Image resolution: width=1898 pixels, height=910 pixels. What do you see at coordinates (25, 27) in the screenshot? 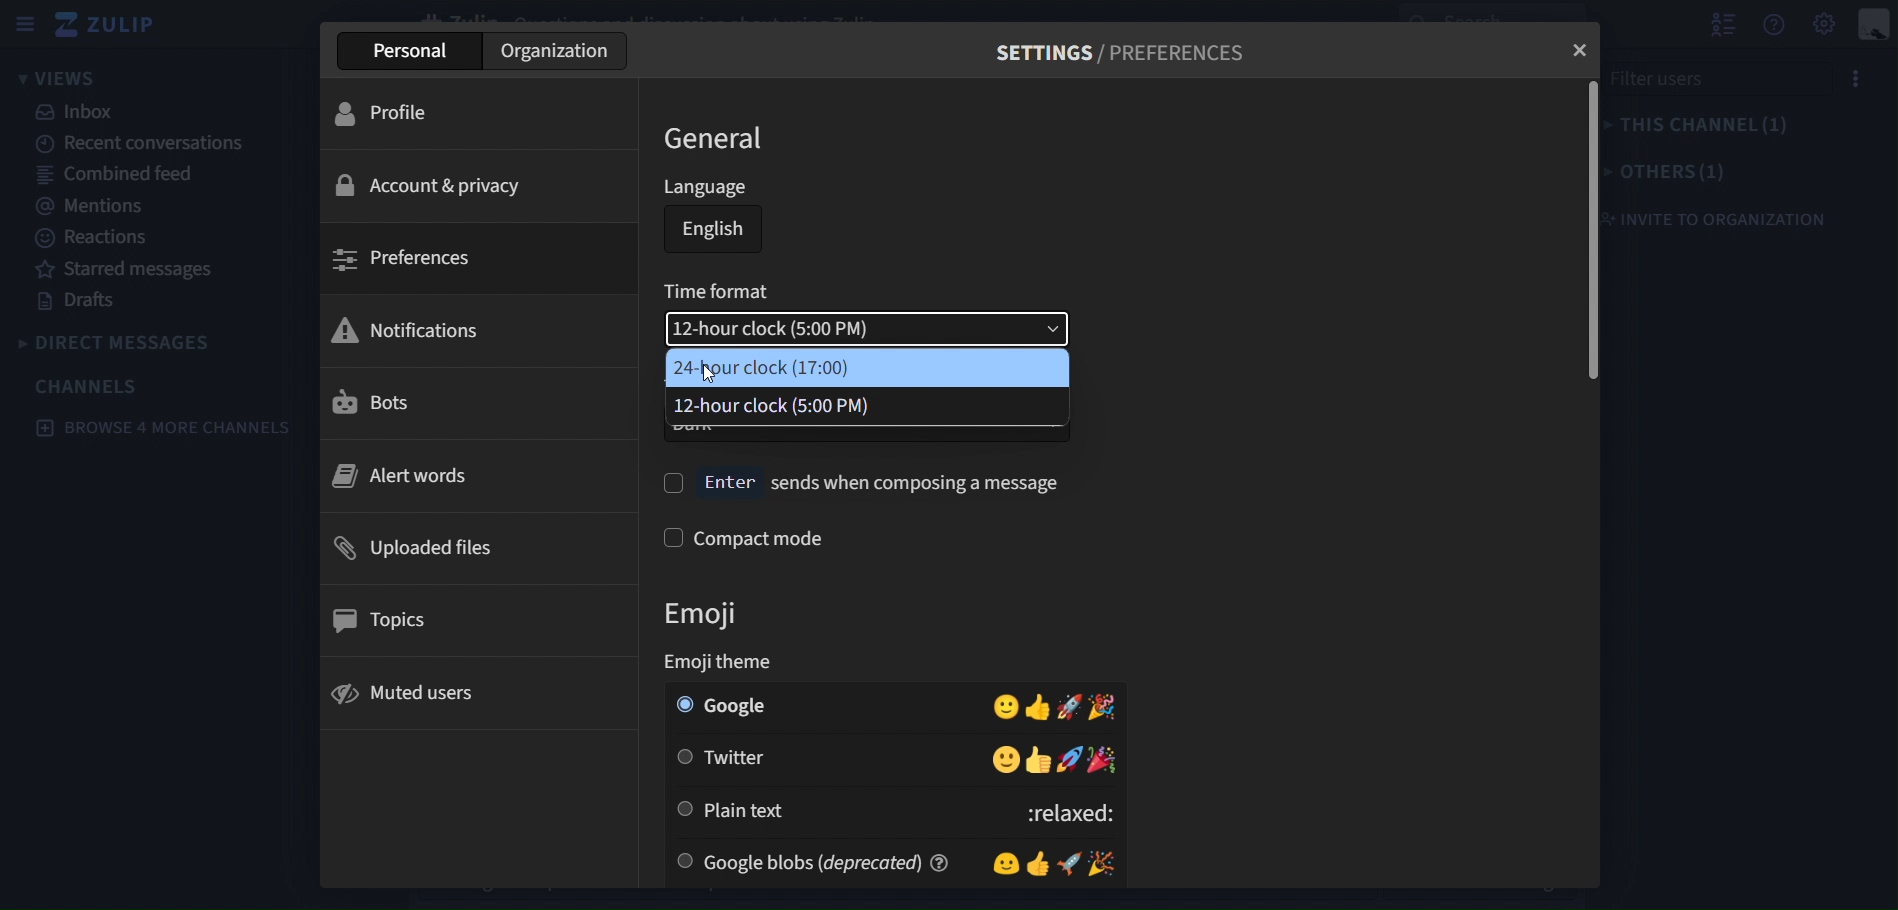
I see `sidebar` at bounding box center [25, 27].